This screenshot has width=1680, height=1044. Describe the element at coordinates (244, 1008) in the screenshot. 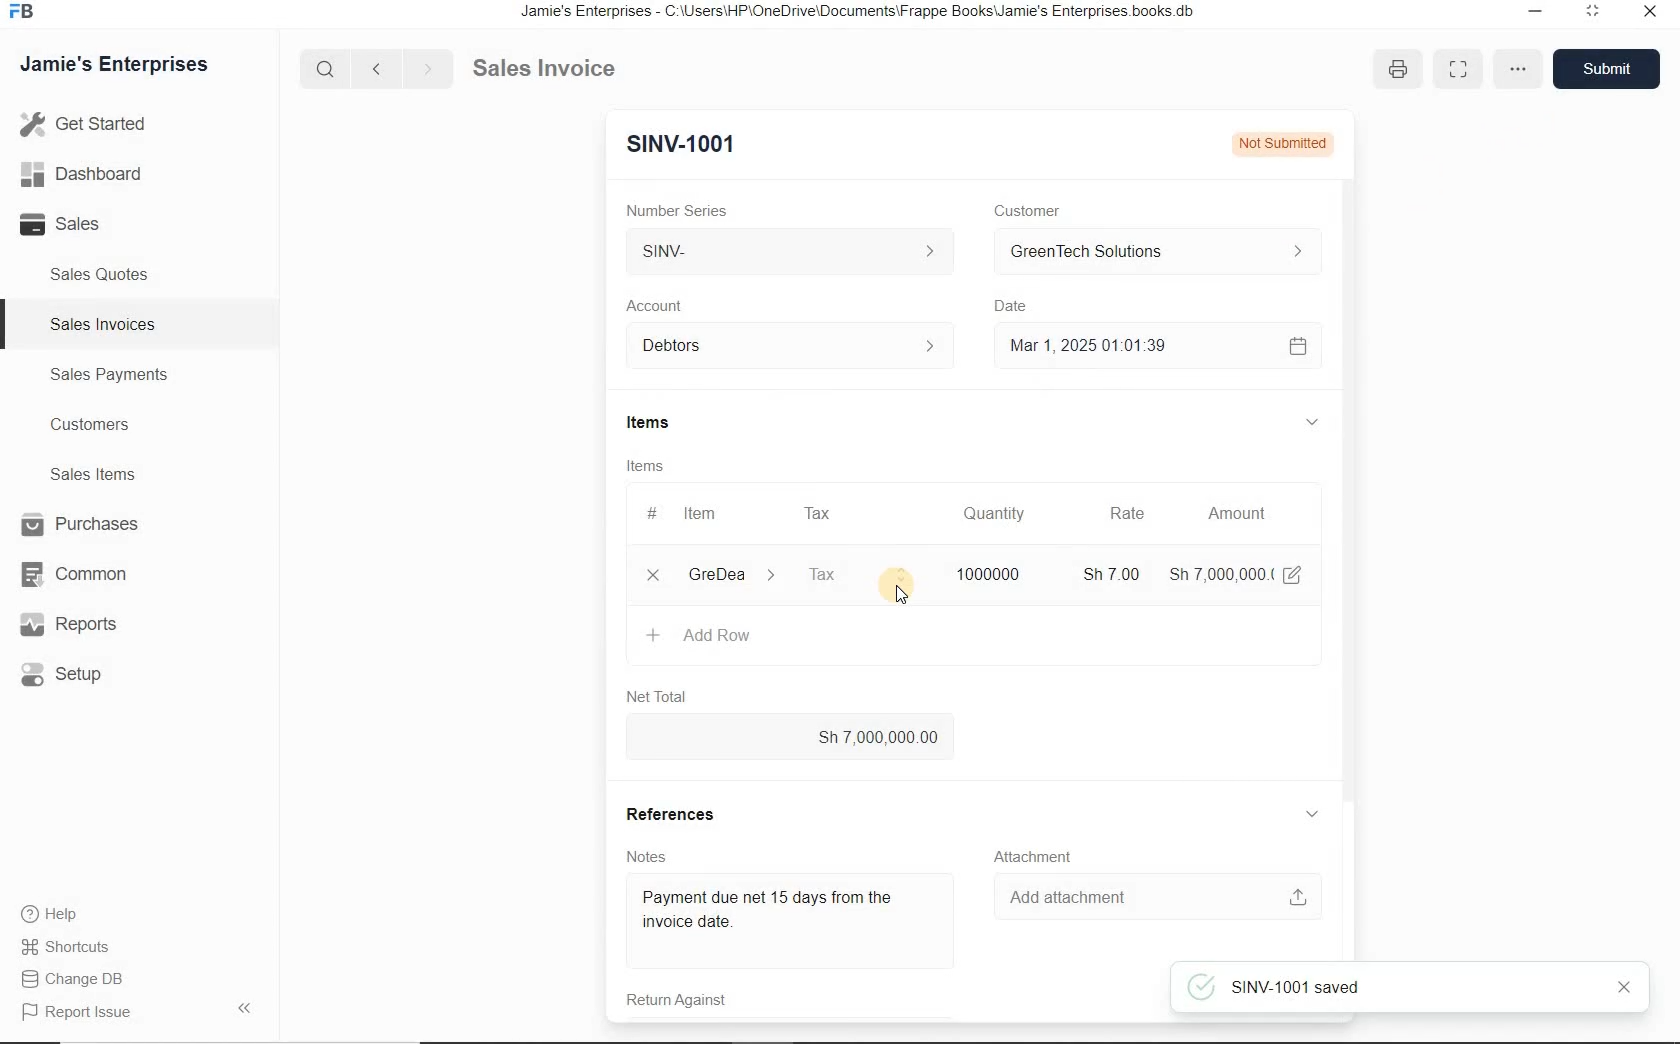

I see `hide` at that location.